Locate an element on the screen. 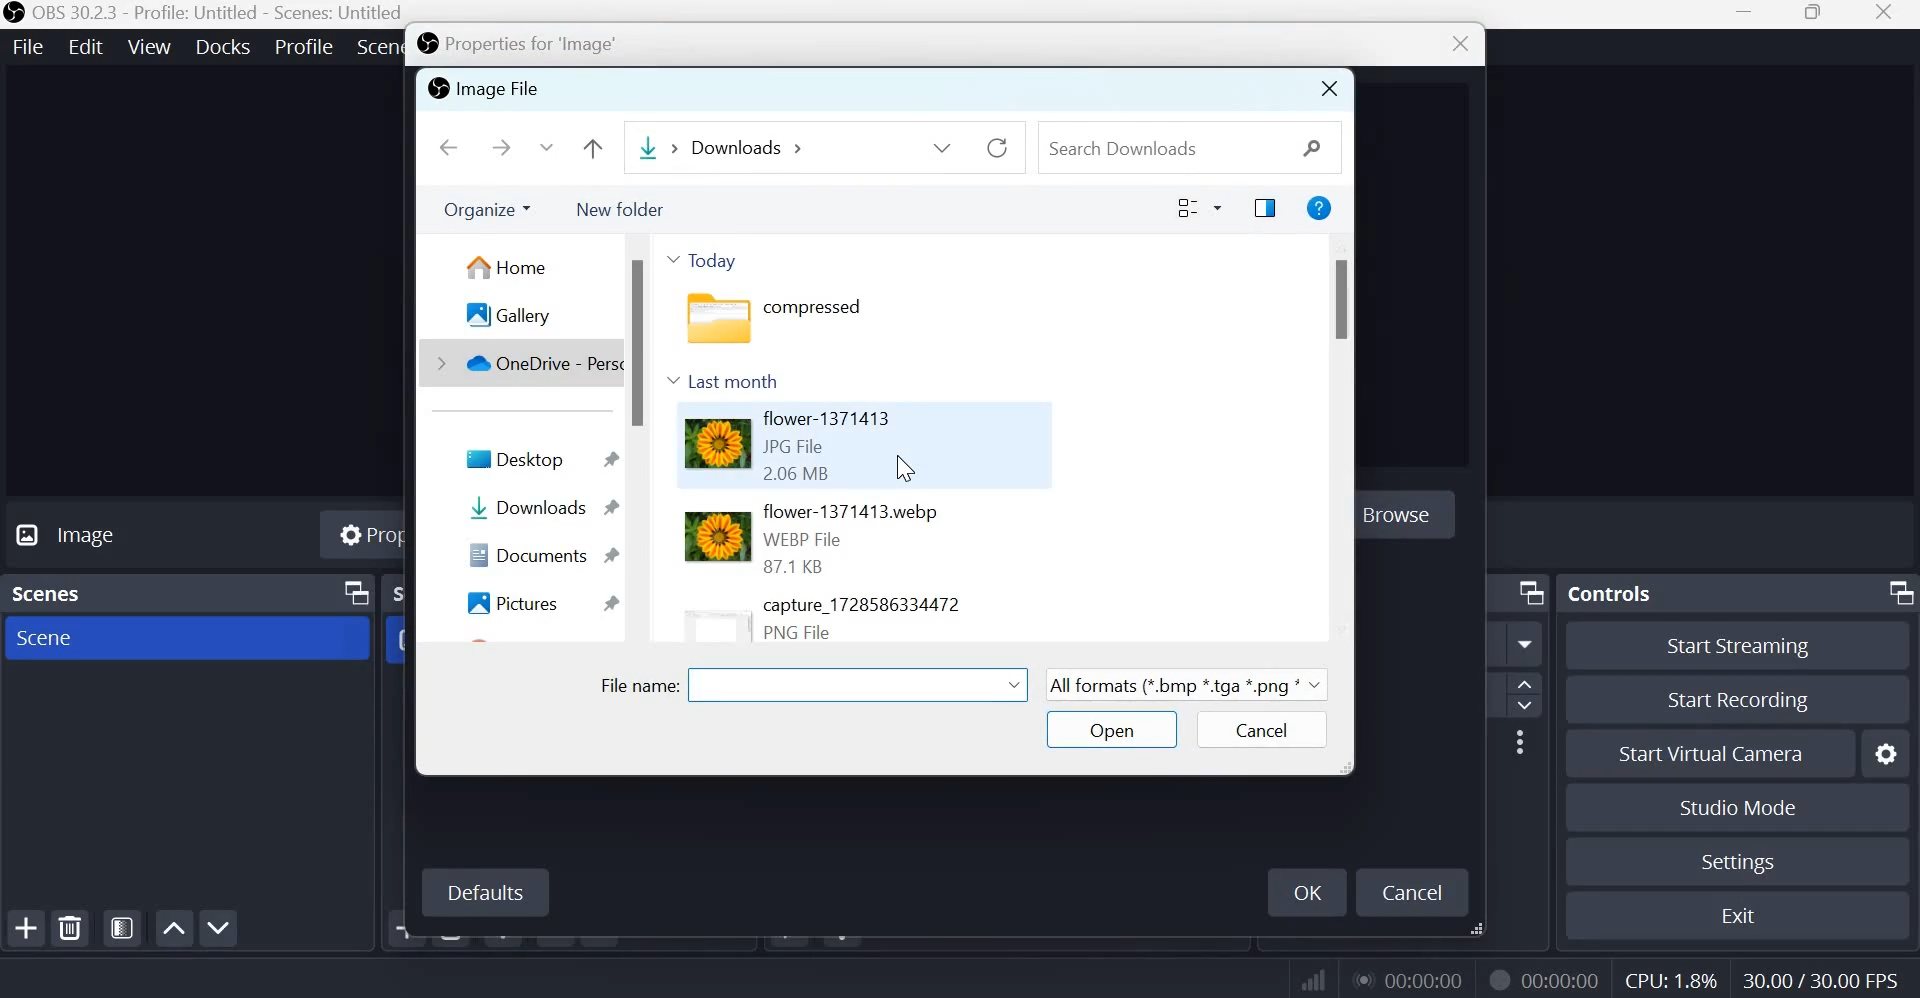 The height and width of the screenshot is (998, 1920). forward is located at coordinates (501, 148).